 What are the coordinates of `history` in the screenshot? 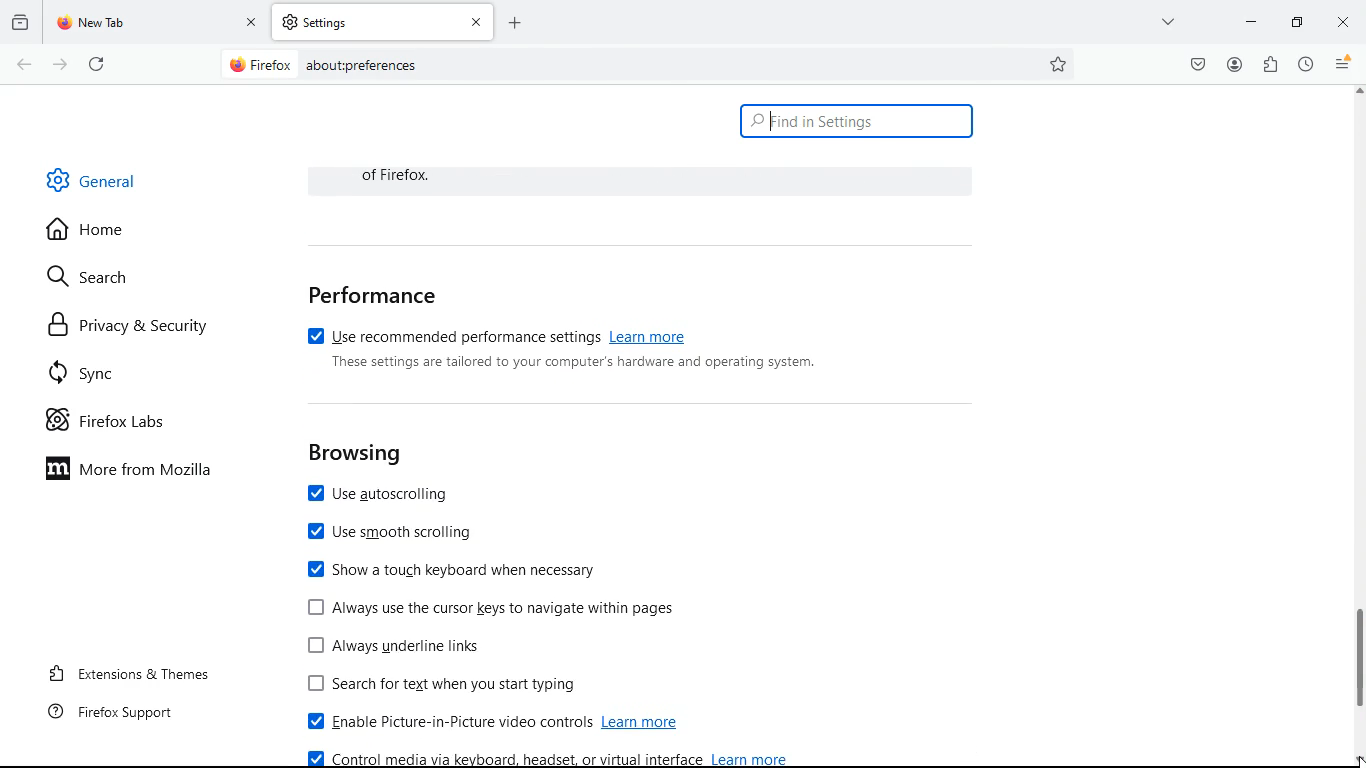 It's located at (1305, 65).